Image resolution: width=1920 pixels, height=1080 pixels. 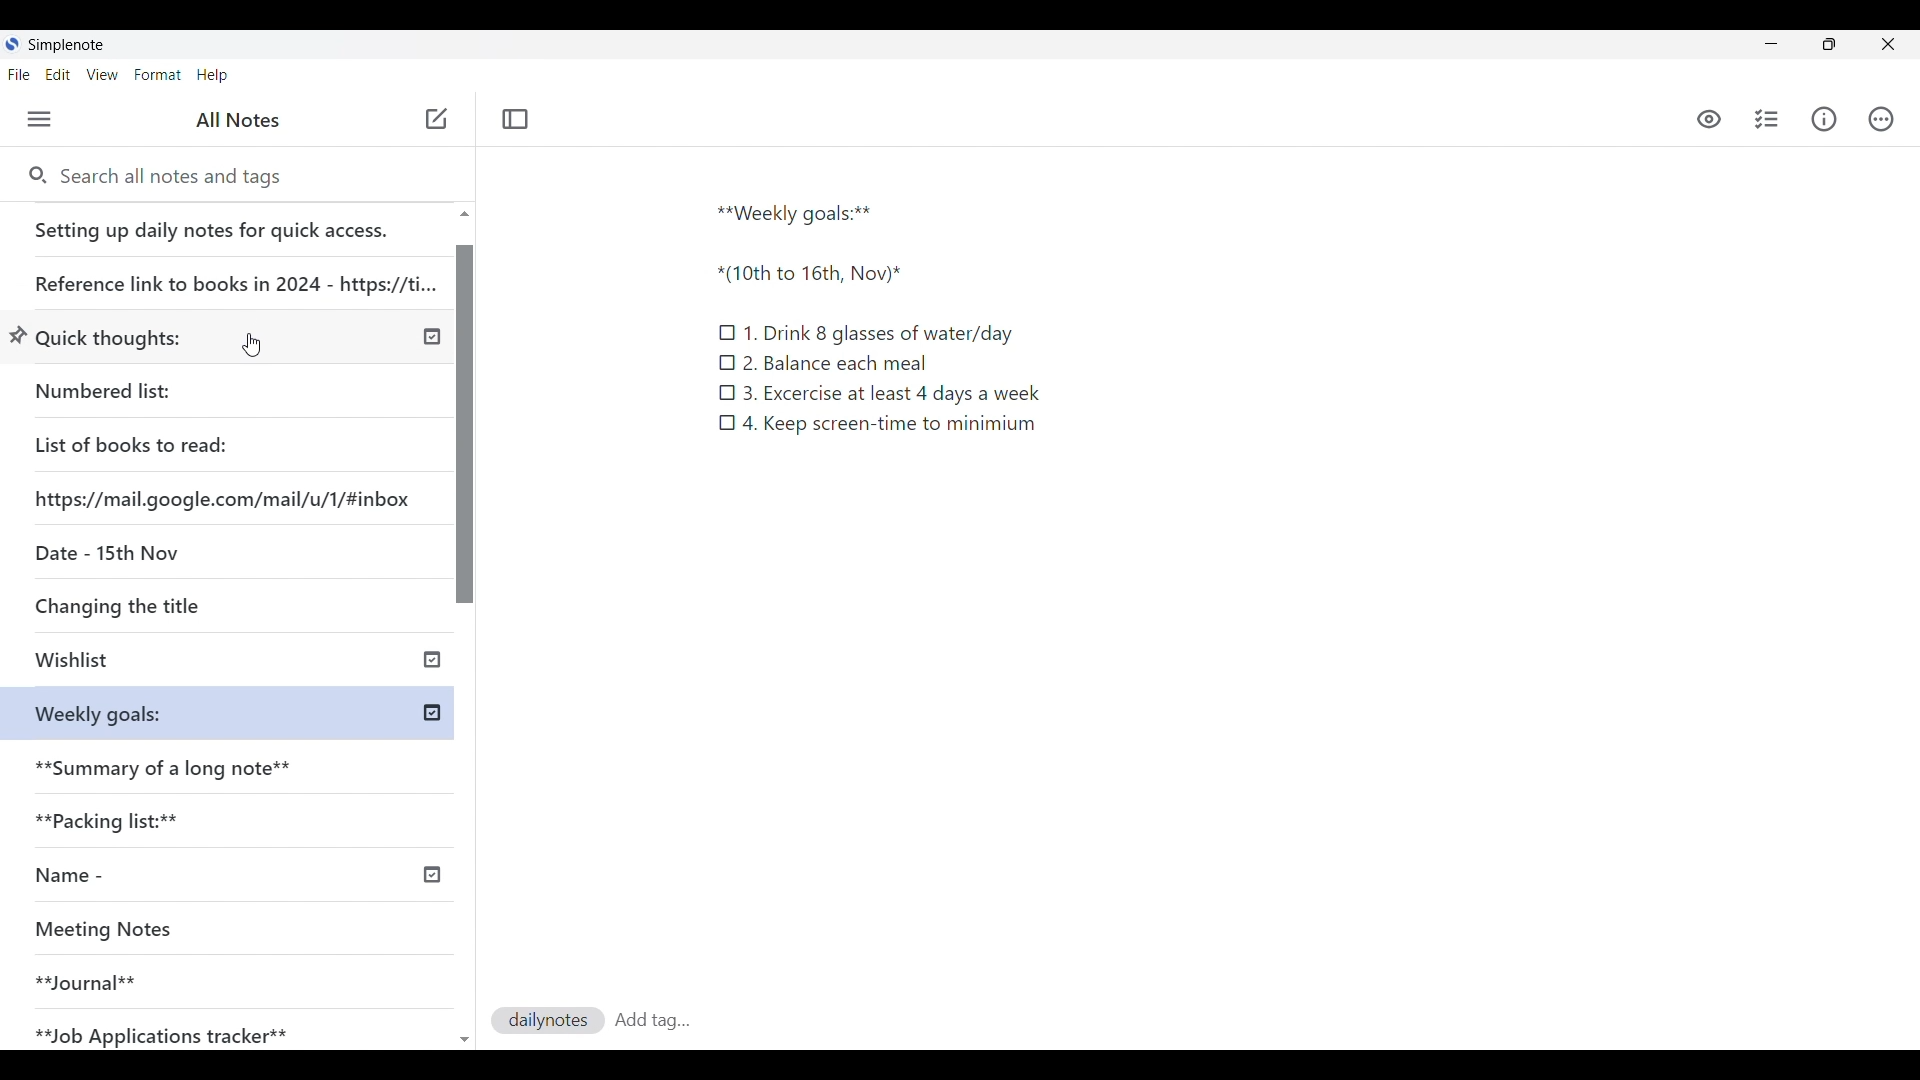 What do you see at coordinates (251, 346) in the screenshot?
I see `Cursor clicking on another note from earlier` at bounding box center [251, 346].